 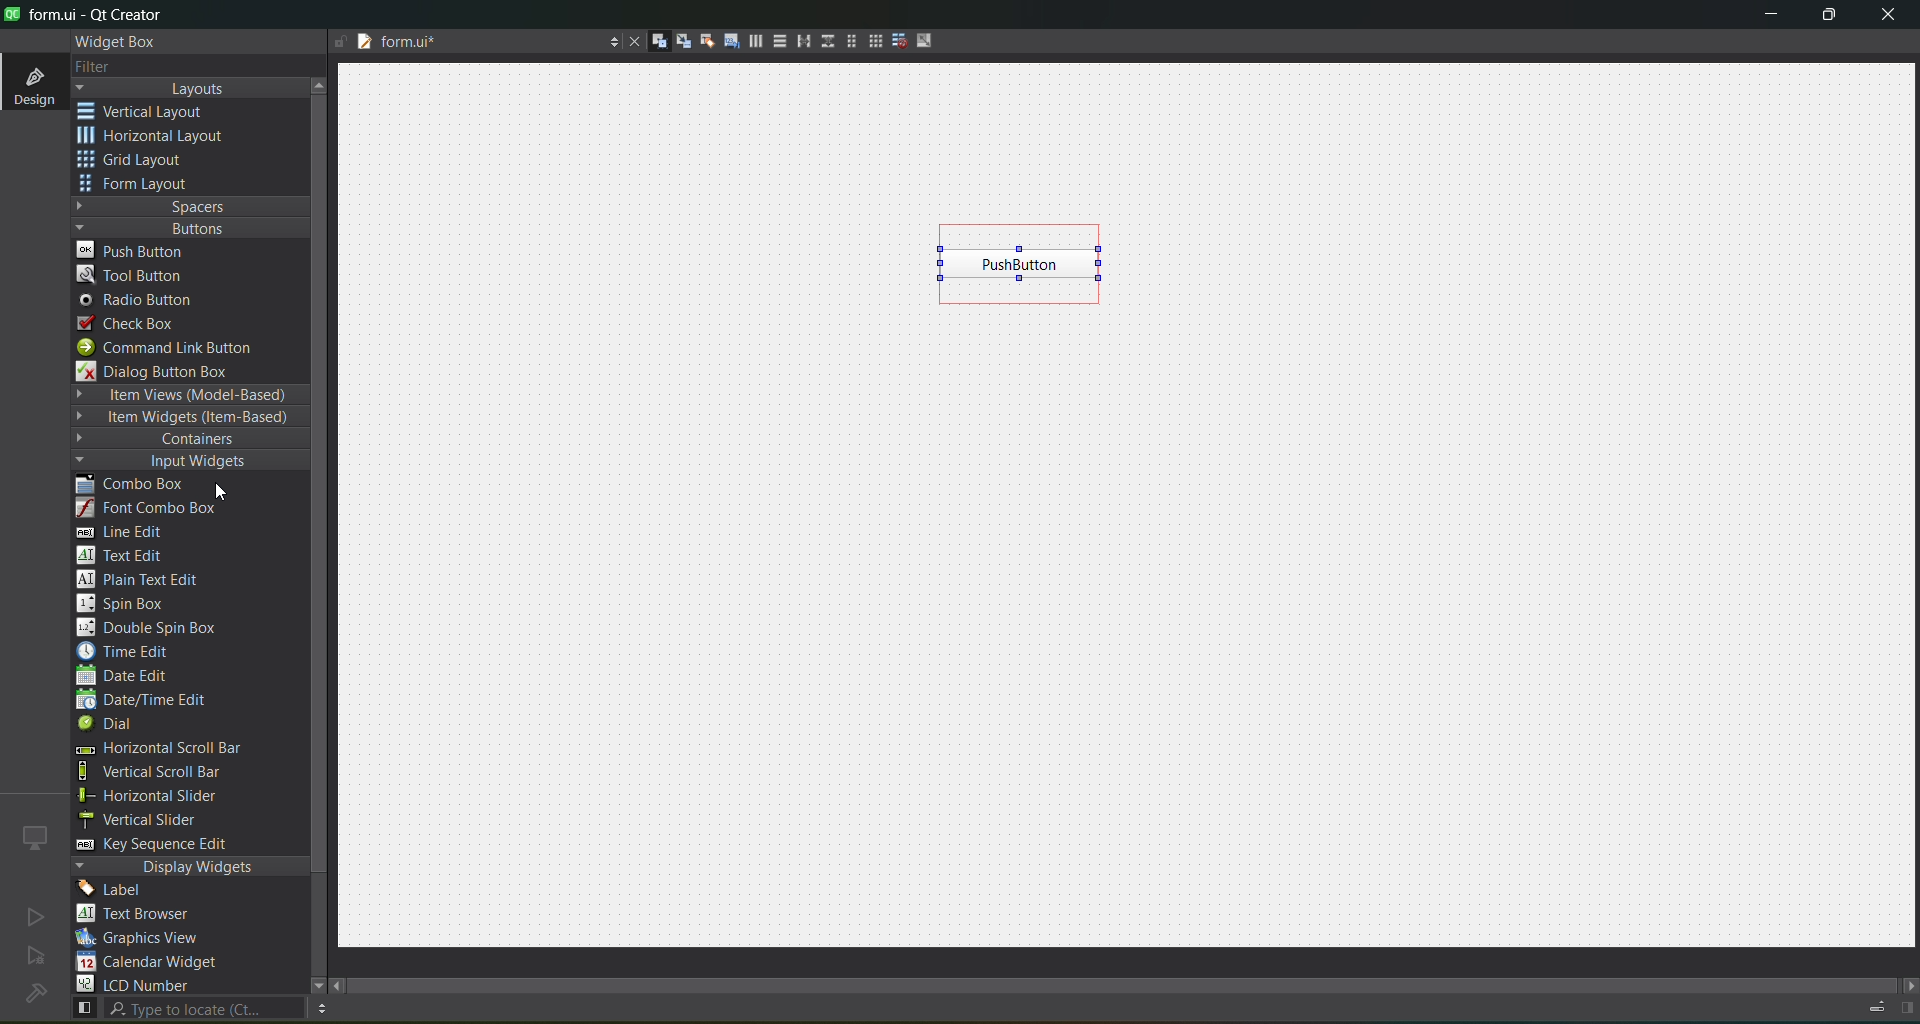 I want to click on filter, so click(x=108, y=68).